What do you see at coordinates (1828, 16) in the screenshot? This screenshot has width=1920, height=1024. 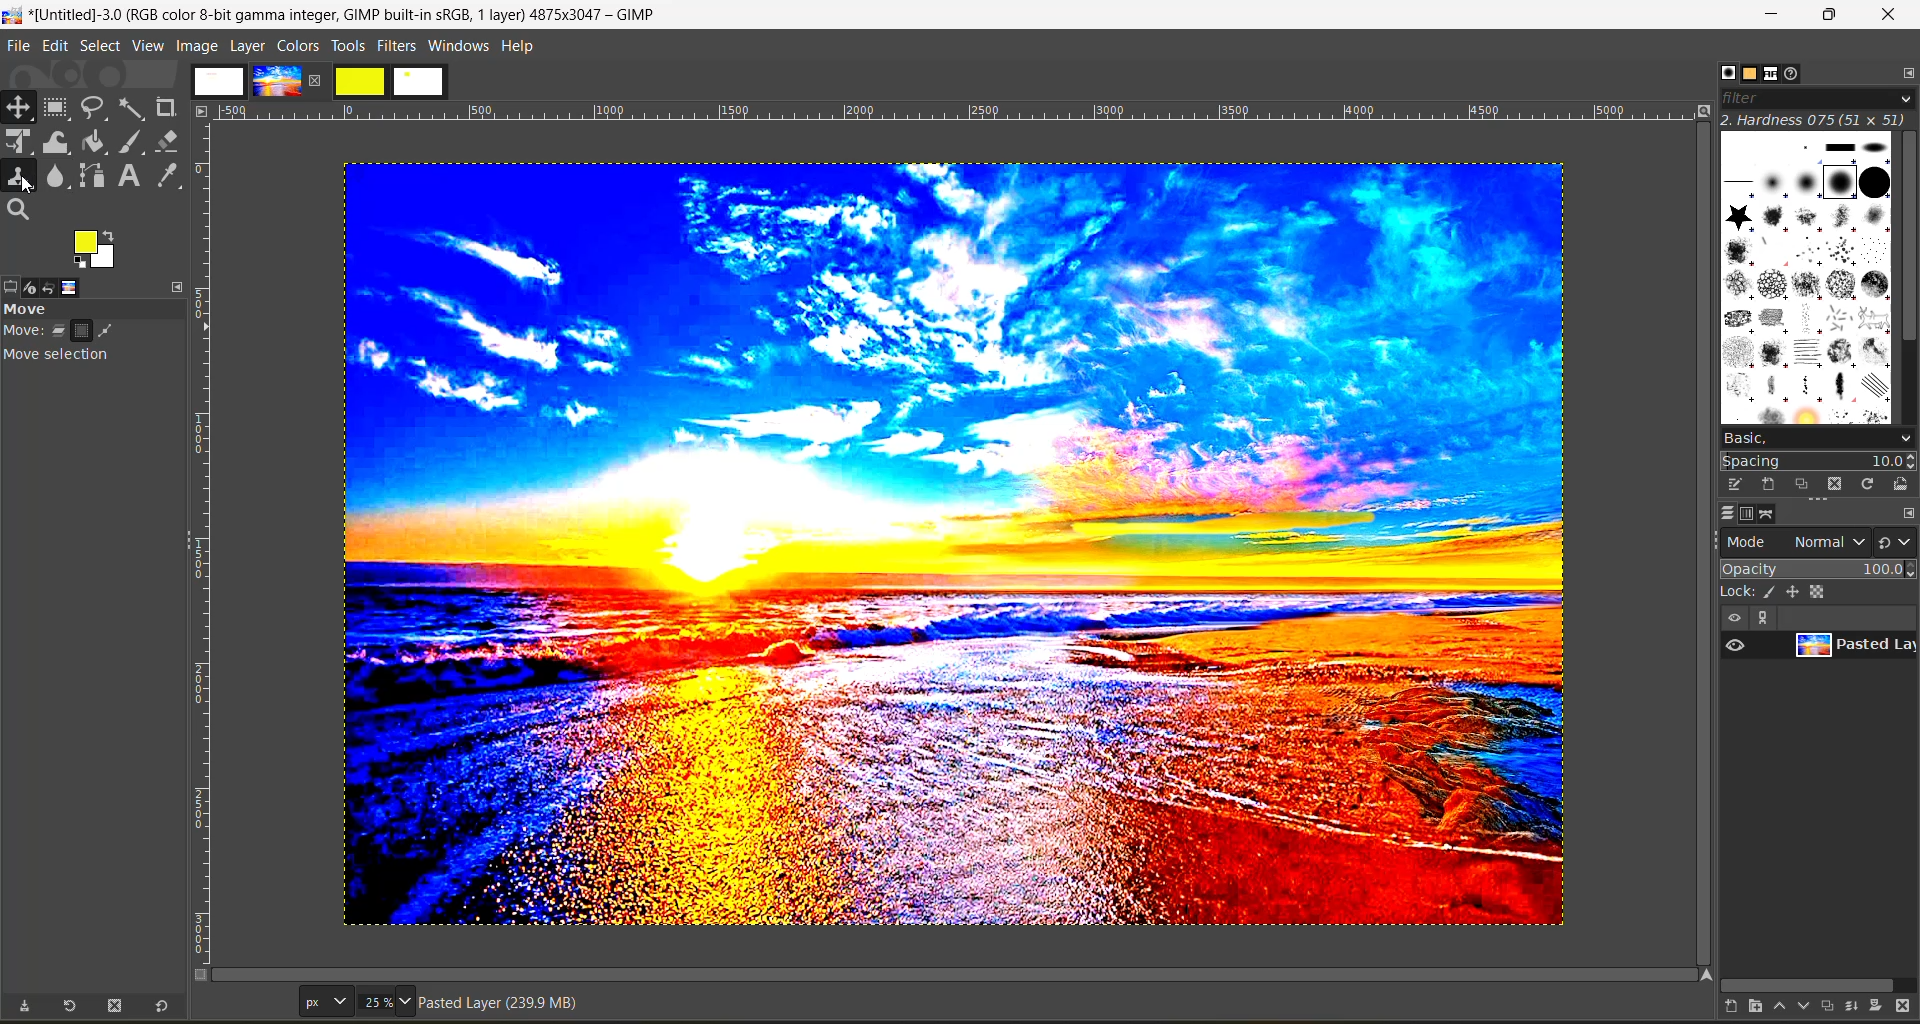 I see `maximize` at bounding box center [1828, 16].